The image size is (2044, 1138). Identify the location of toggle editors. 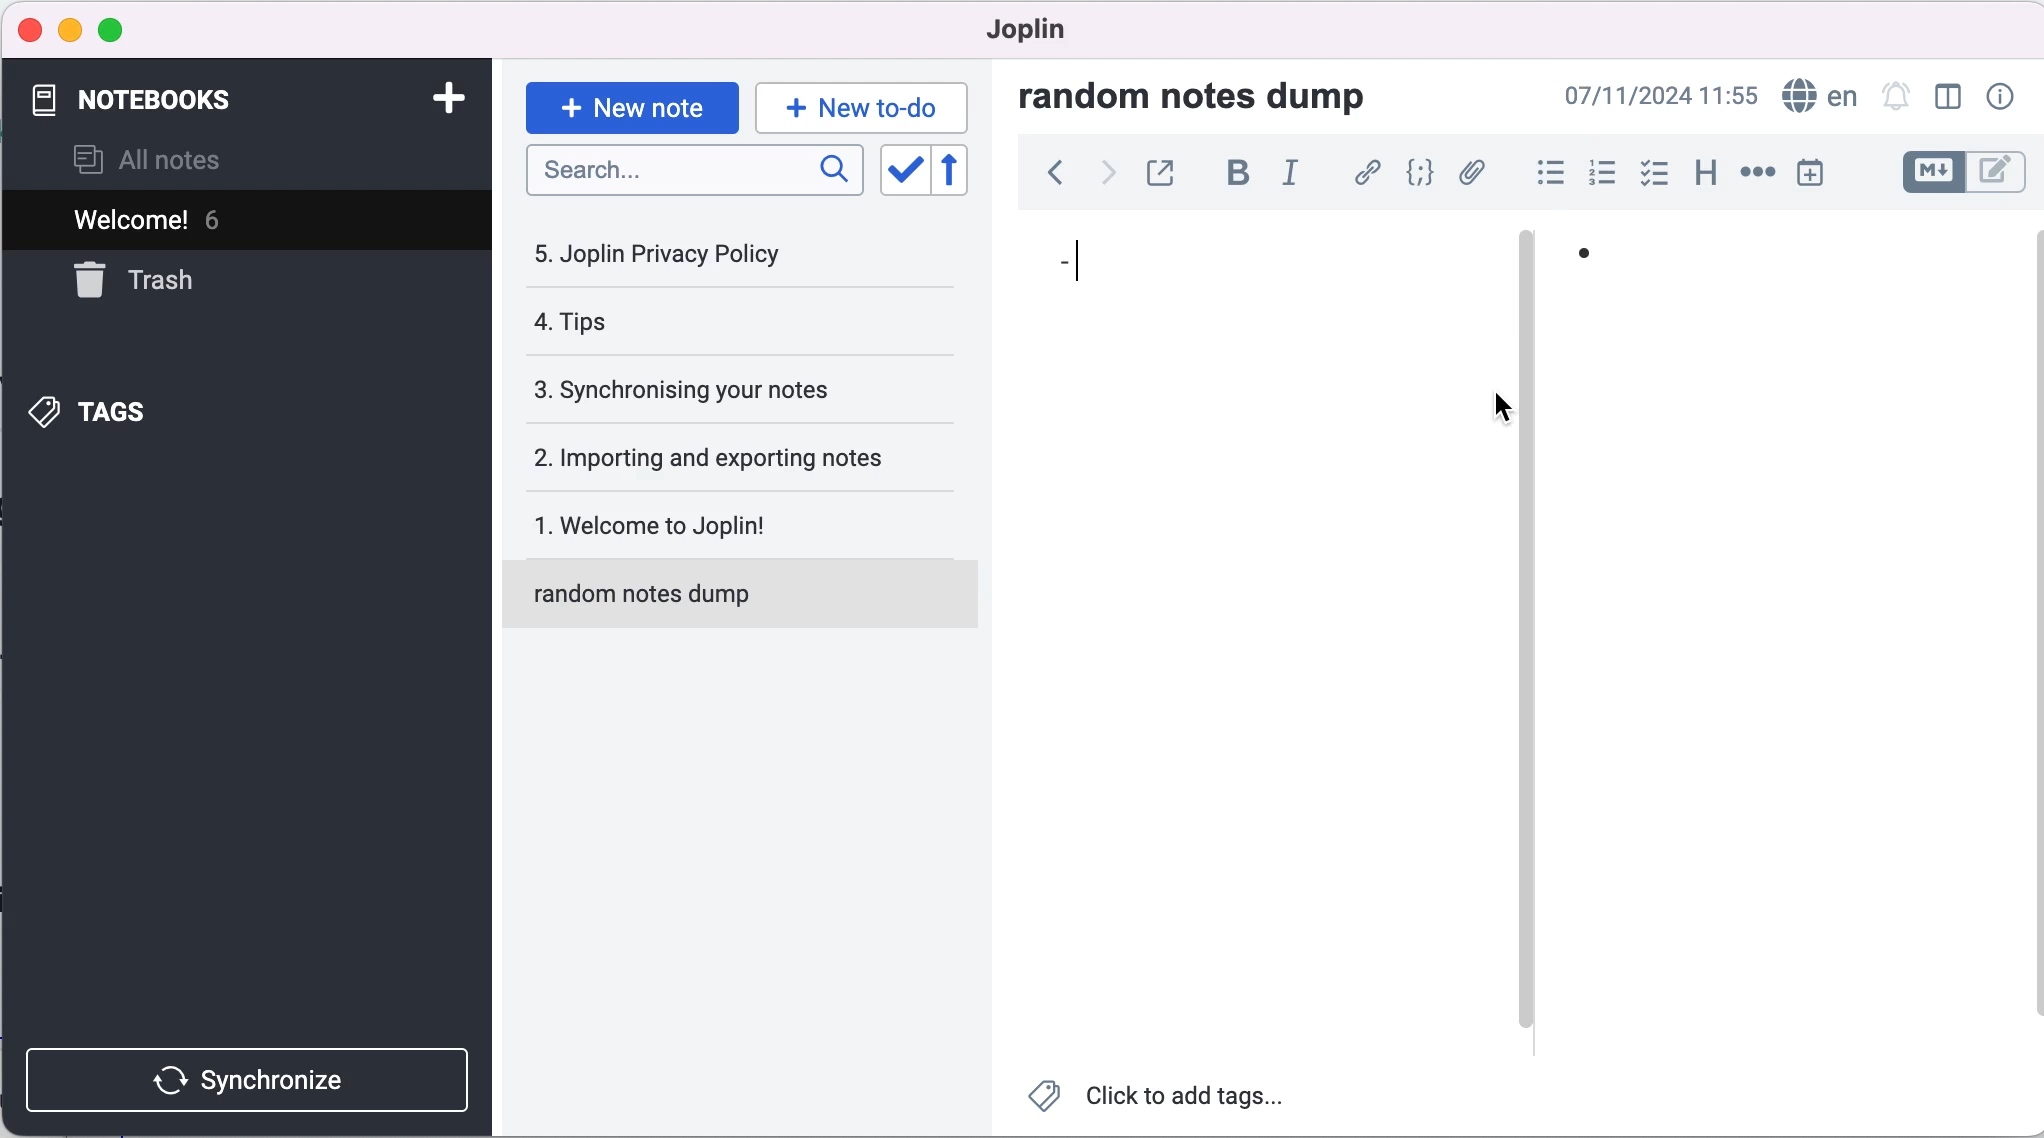
(1962, 175).